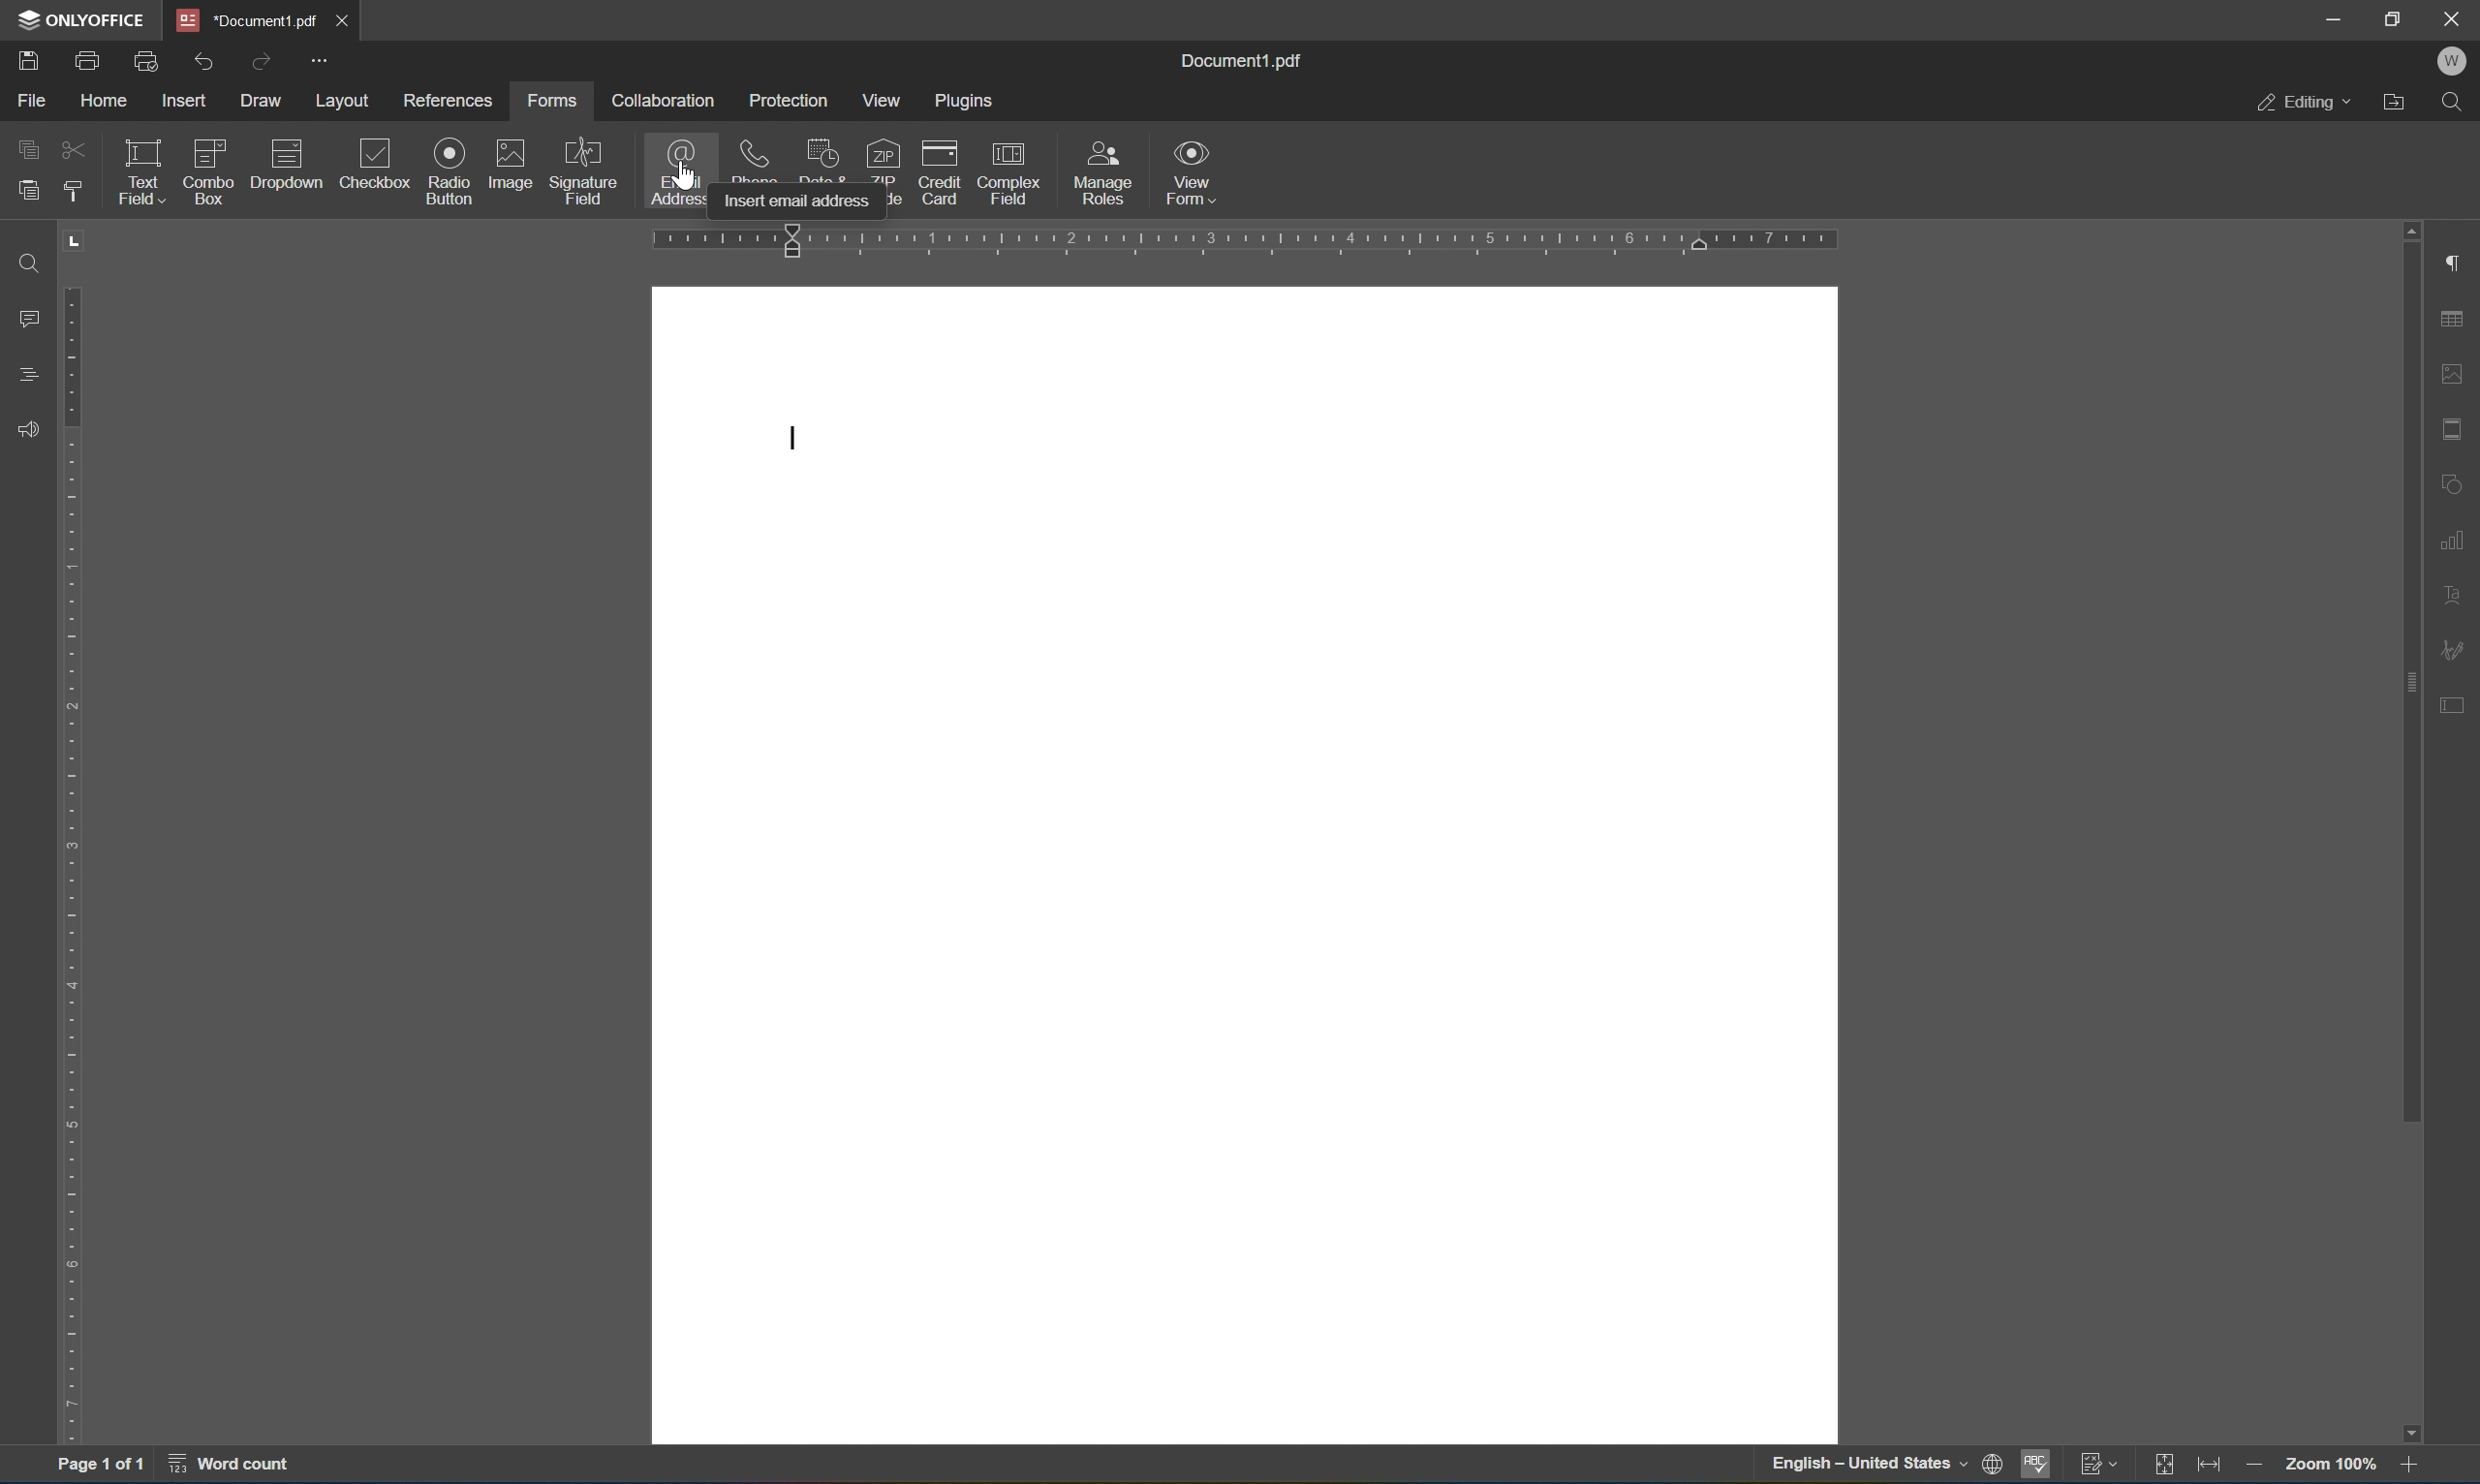 The image size is (2480, 1484). What do you see at coordinates (2455, 19) in the screenshot?
I see `close` at bounding box center [2455, 19].